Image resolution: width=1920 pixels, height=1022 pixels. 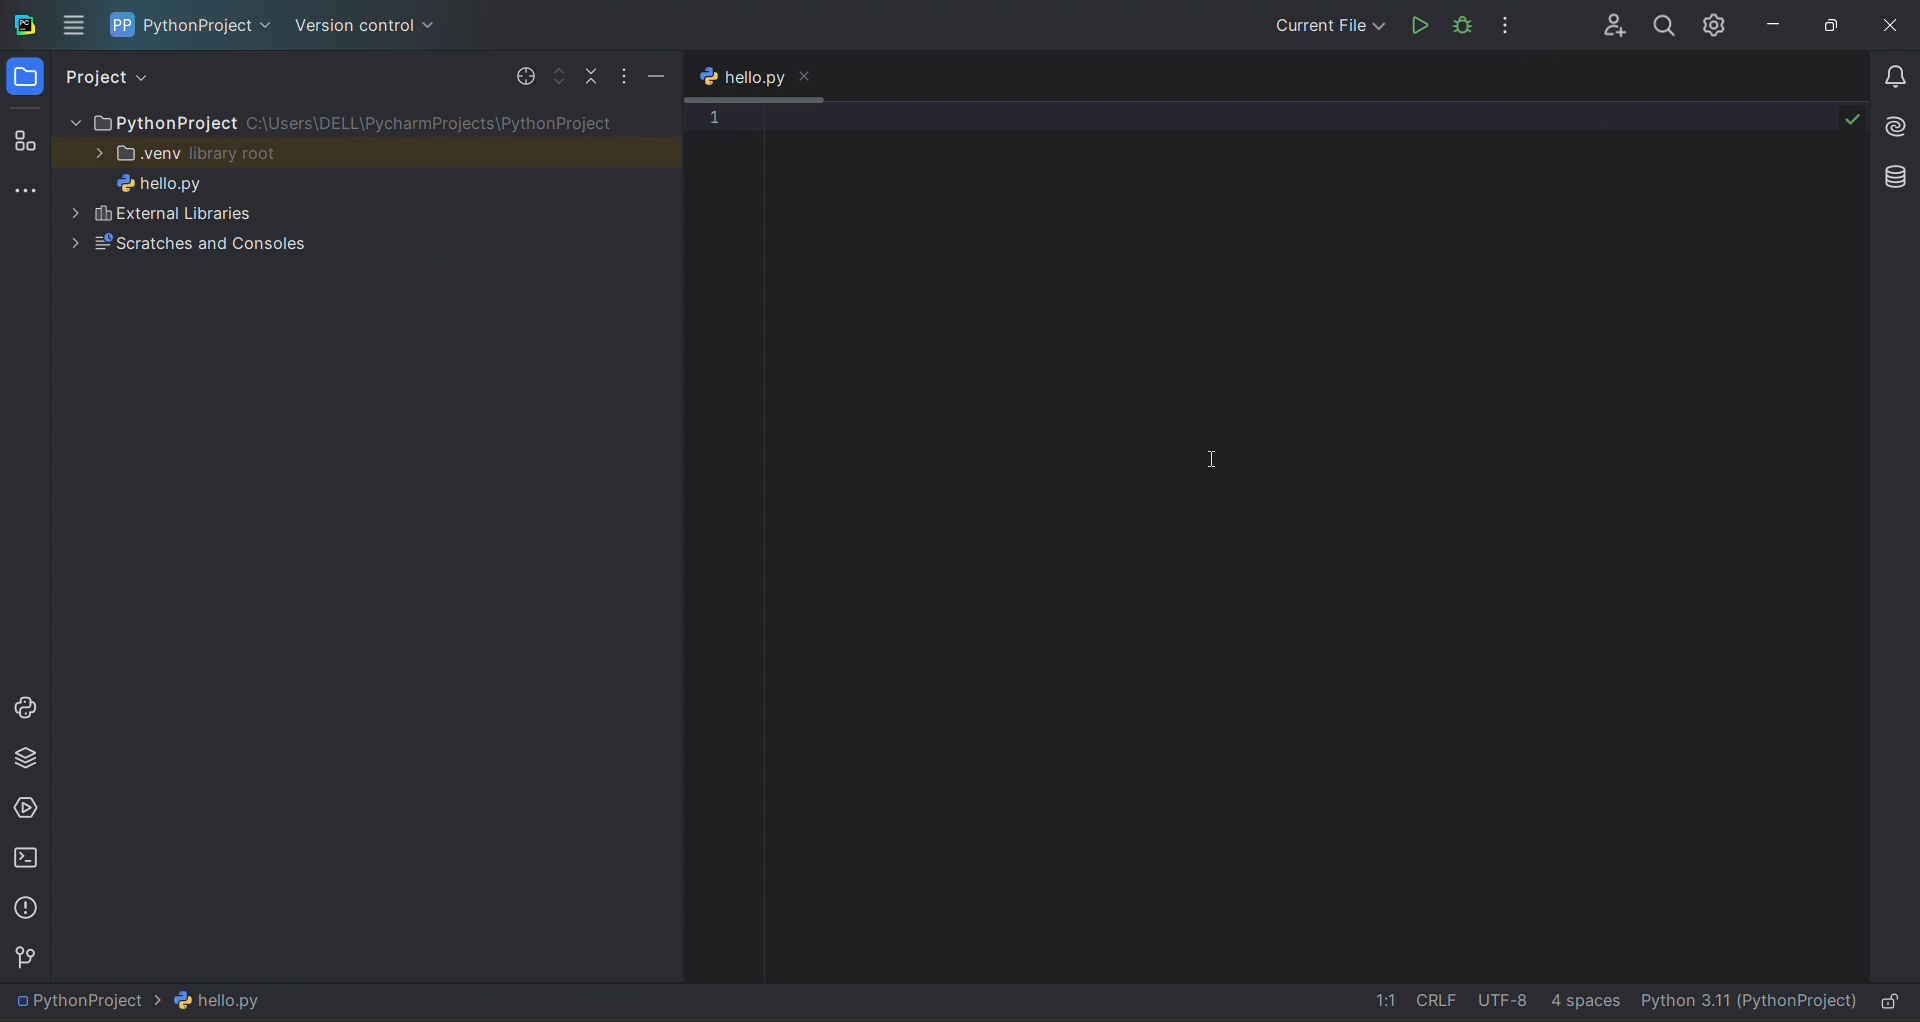 What do you see at coordinates (384, 23) in the screenshot?
I see `version control` at bounding box center [384, 23].